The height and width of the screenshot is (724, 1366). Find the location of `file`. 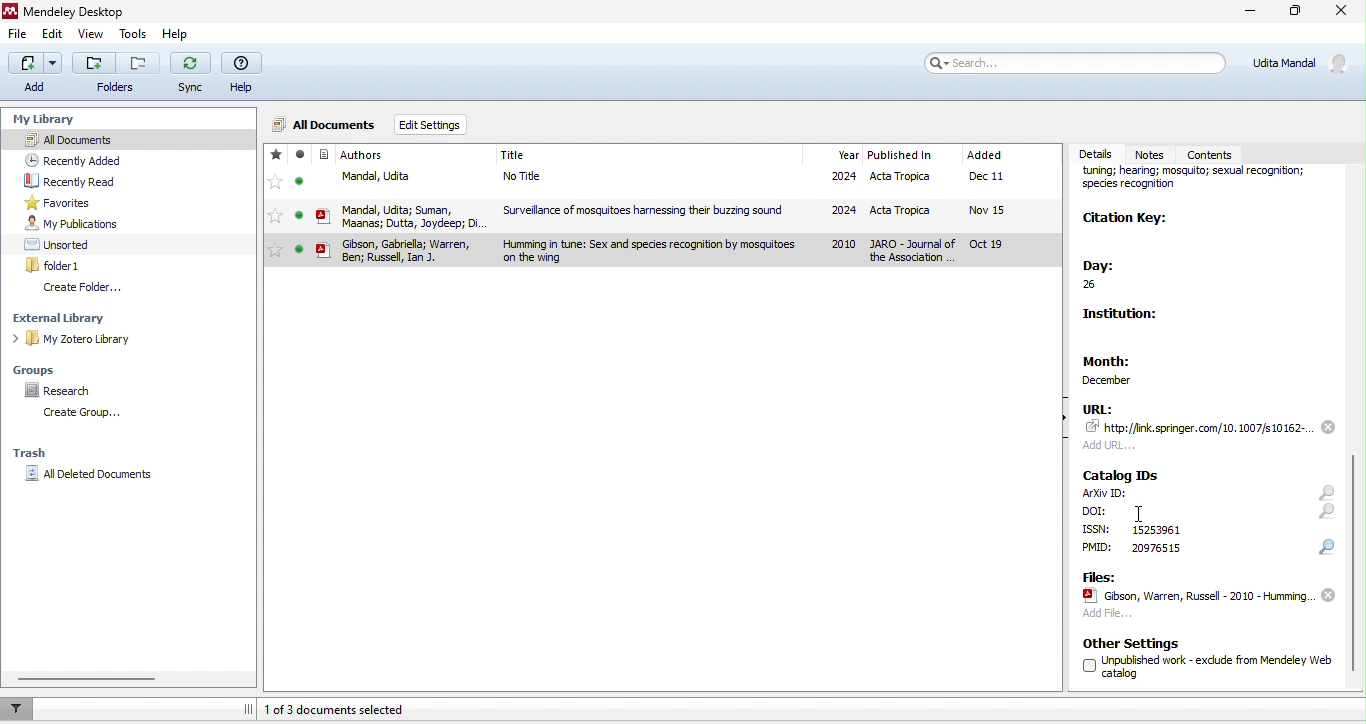

file is located at coordinates (699, 214).